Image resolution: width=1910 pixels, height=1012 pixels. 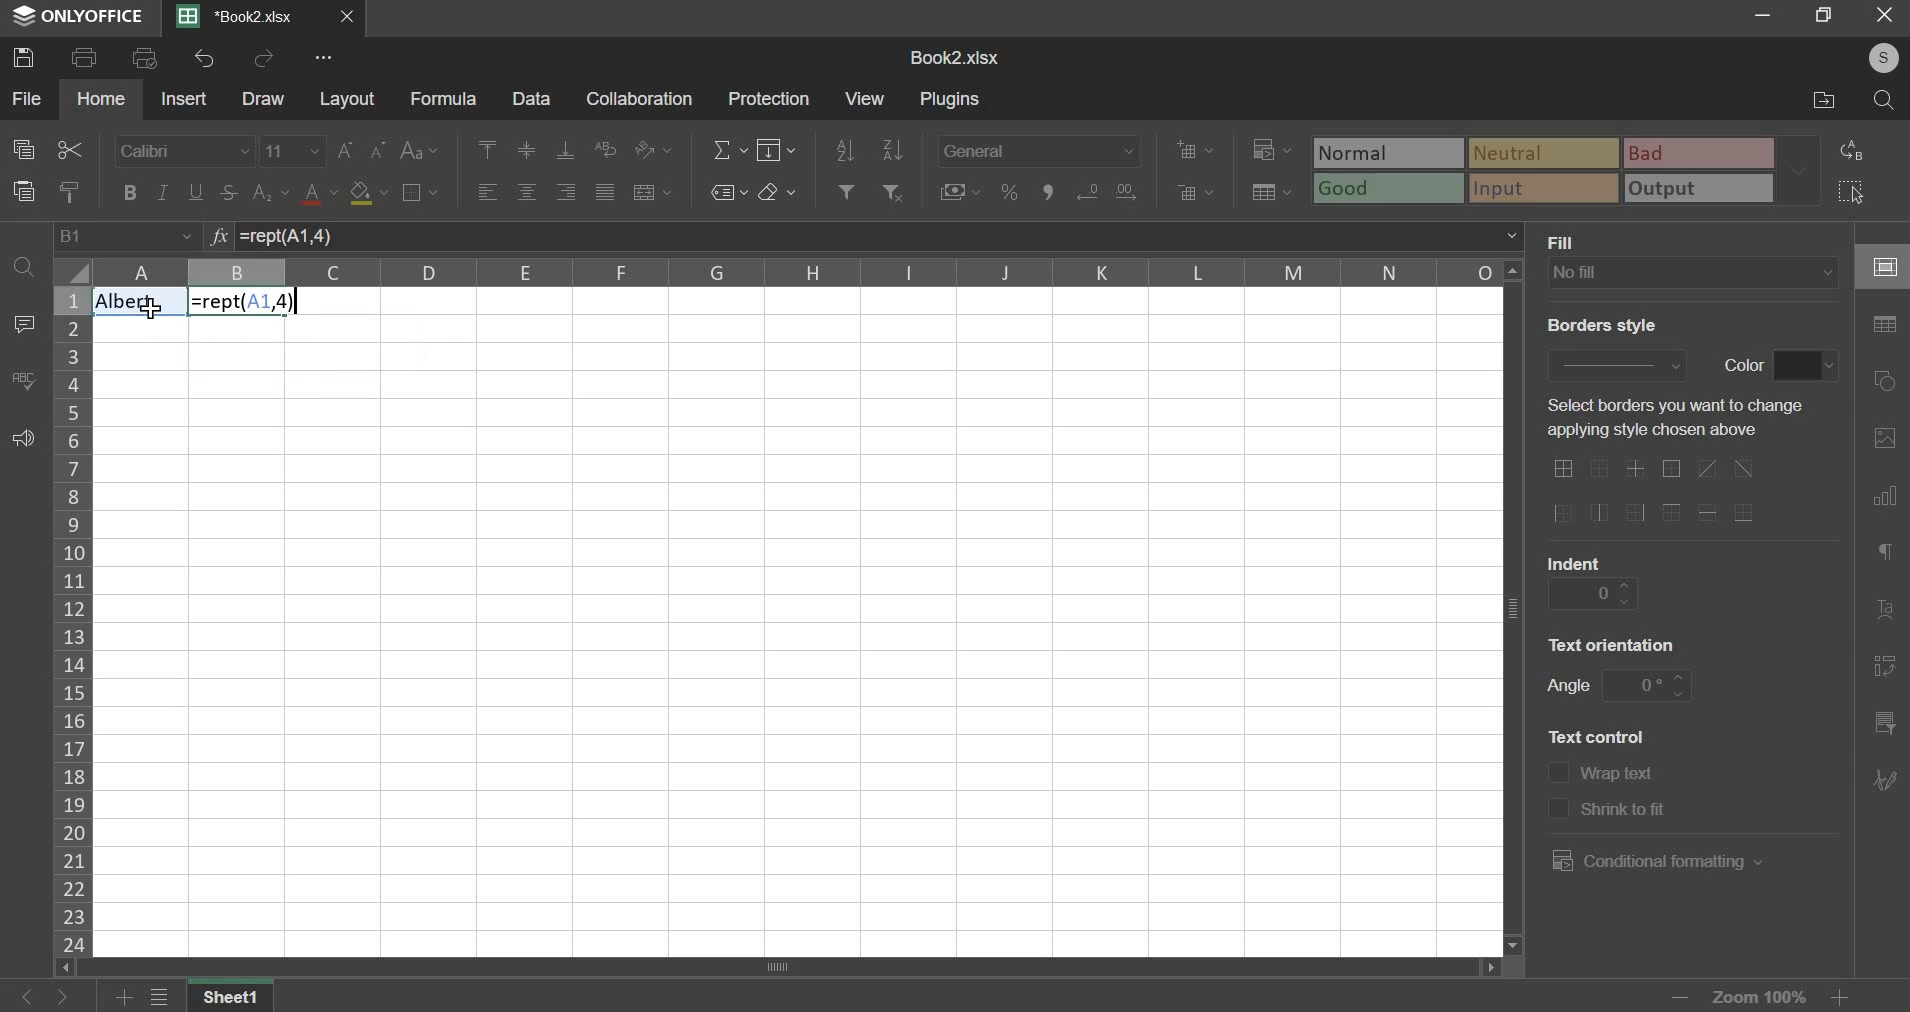 What do you see at coordinates (295, 150) in the screenshot?
I see `font size` at bounding box center [295, 150].